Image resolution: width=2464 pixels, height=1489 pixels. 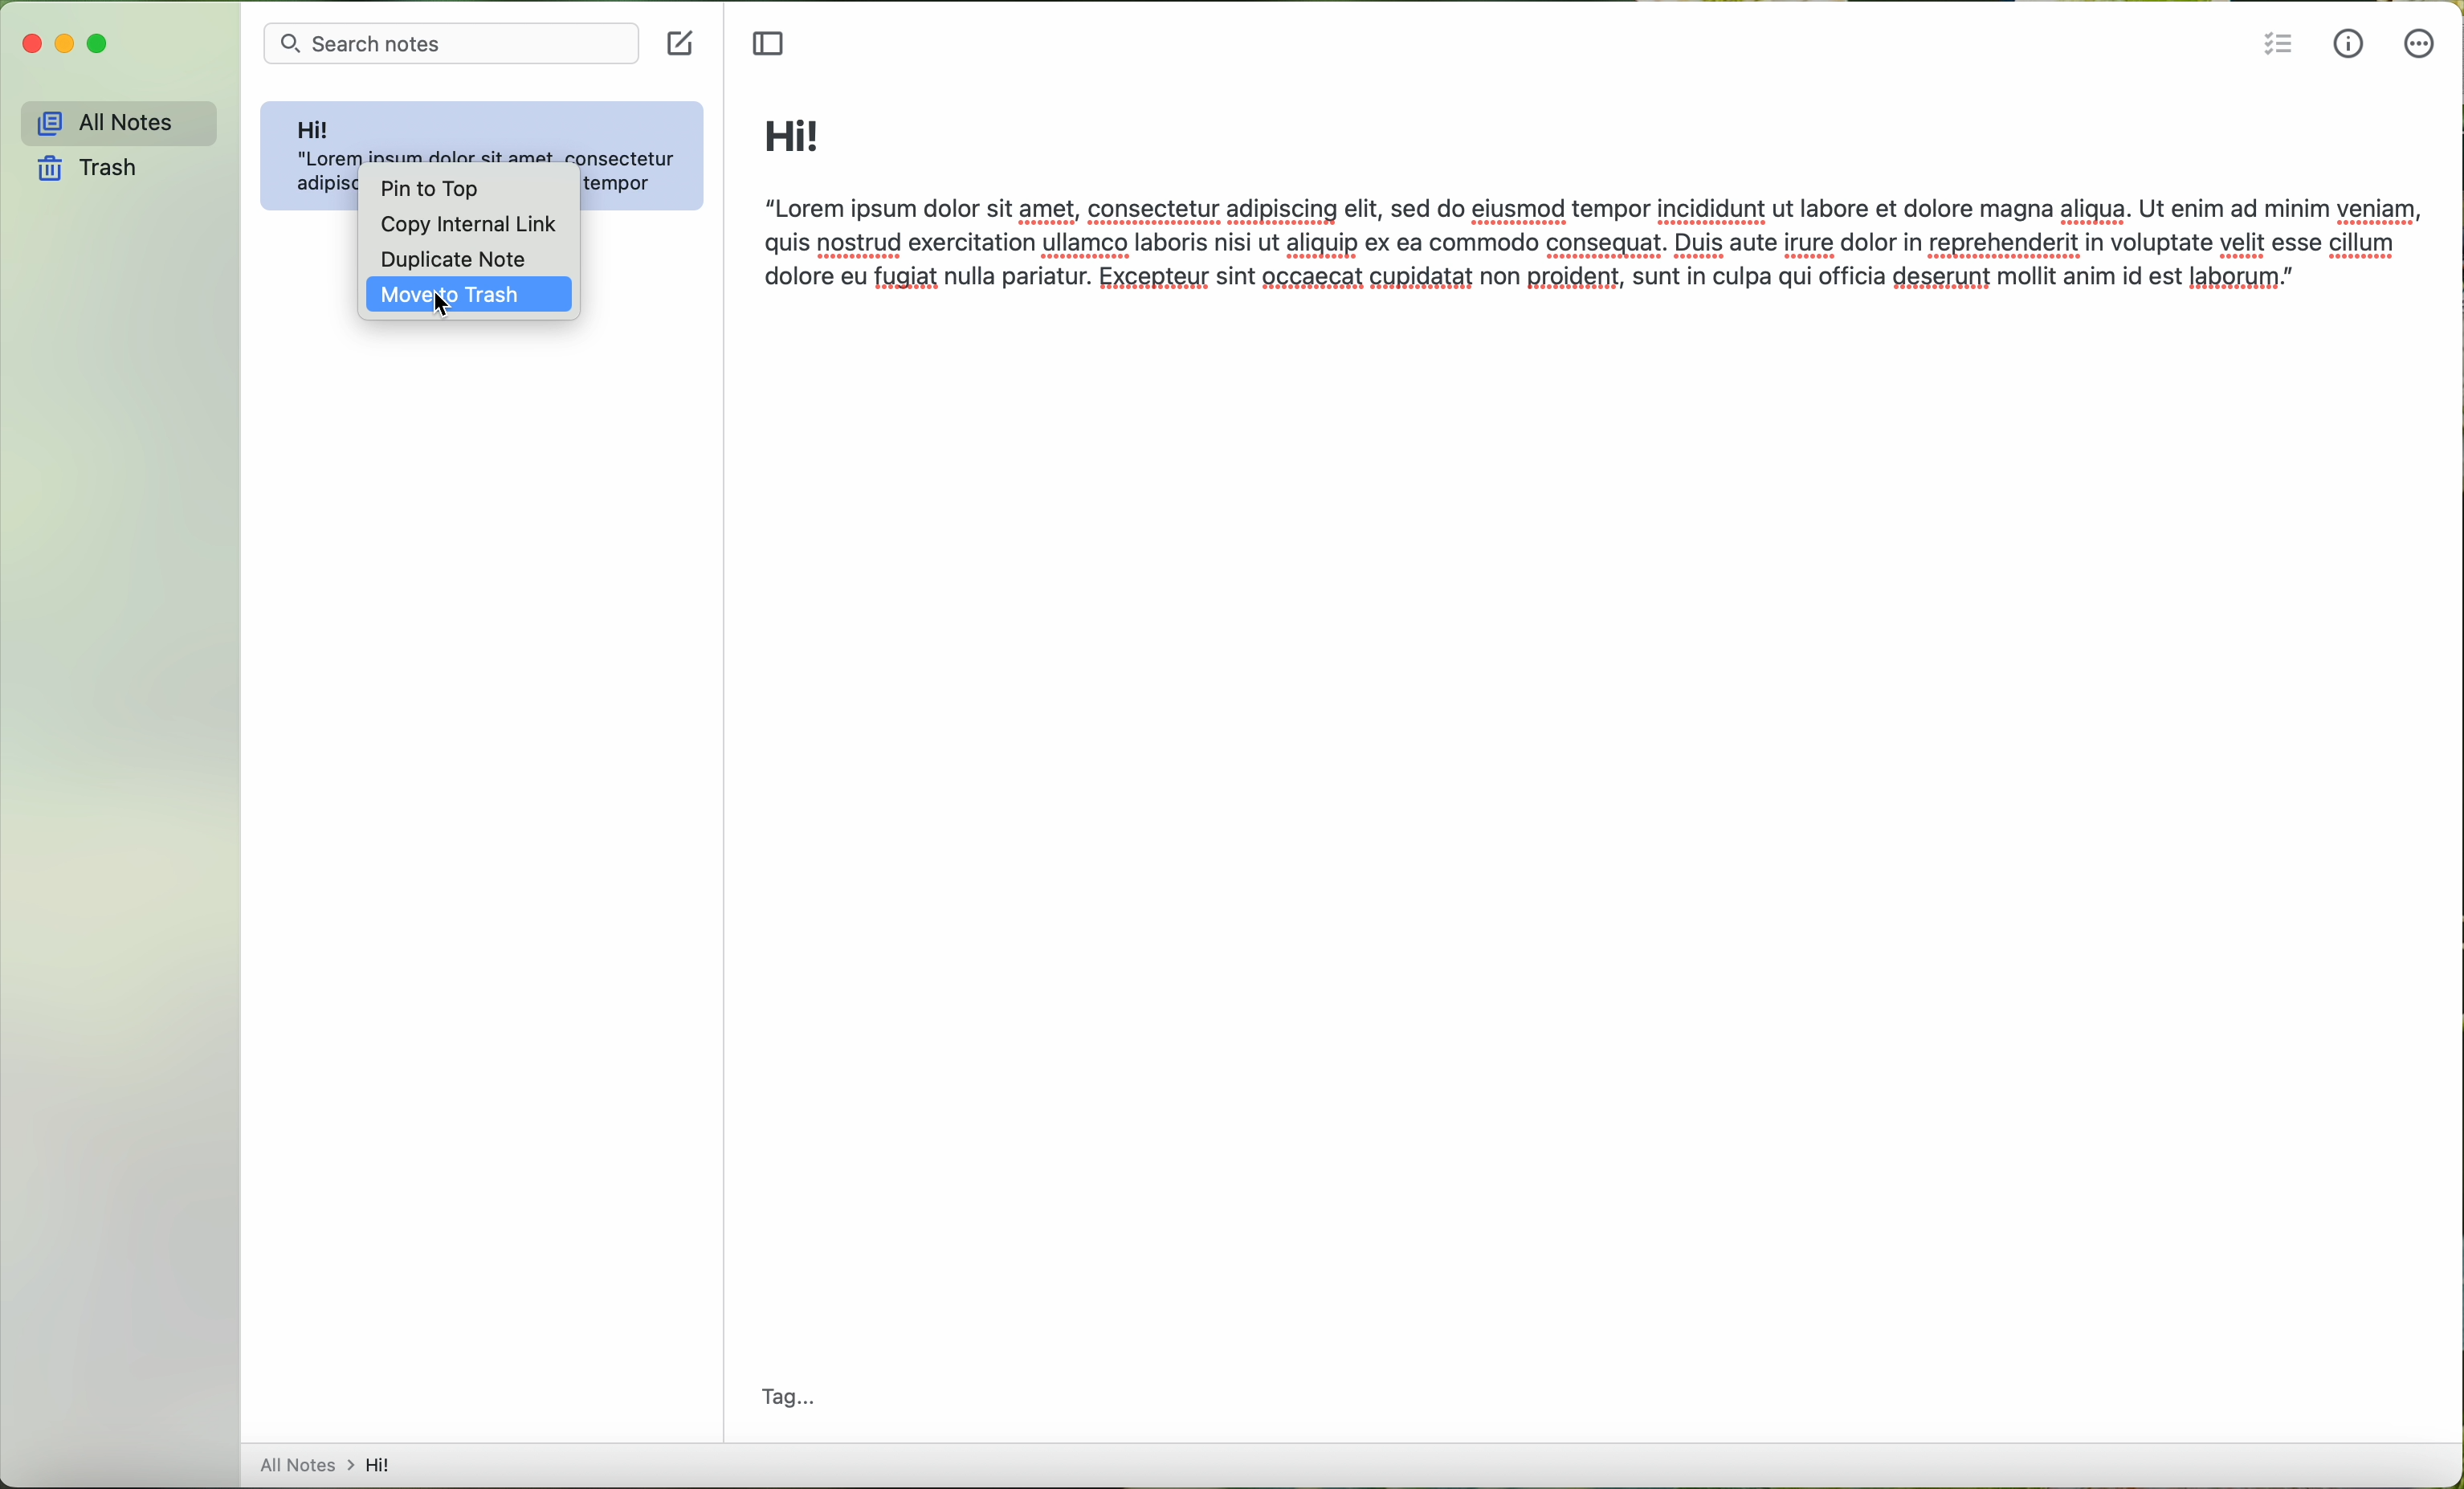 I want to click on trash, so click(x=92, y=171).